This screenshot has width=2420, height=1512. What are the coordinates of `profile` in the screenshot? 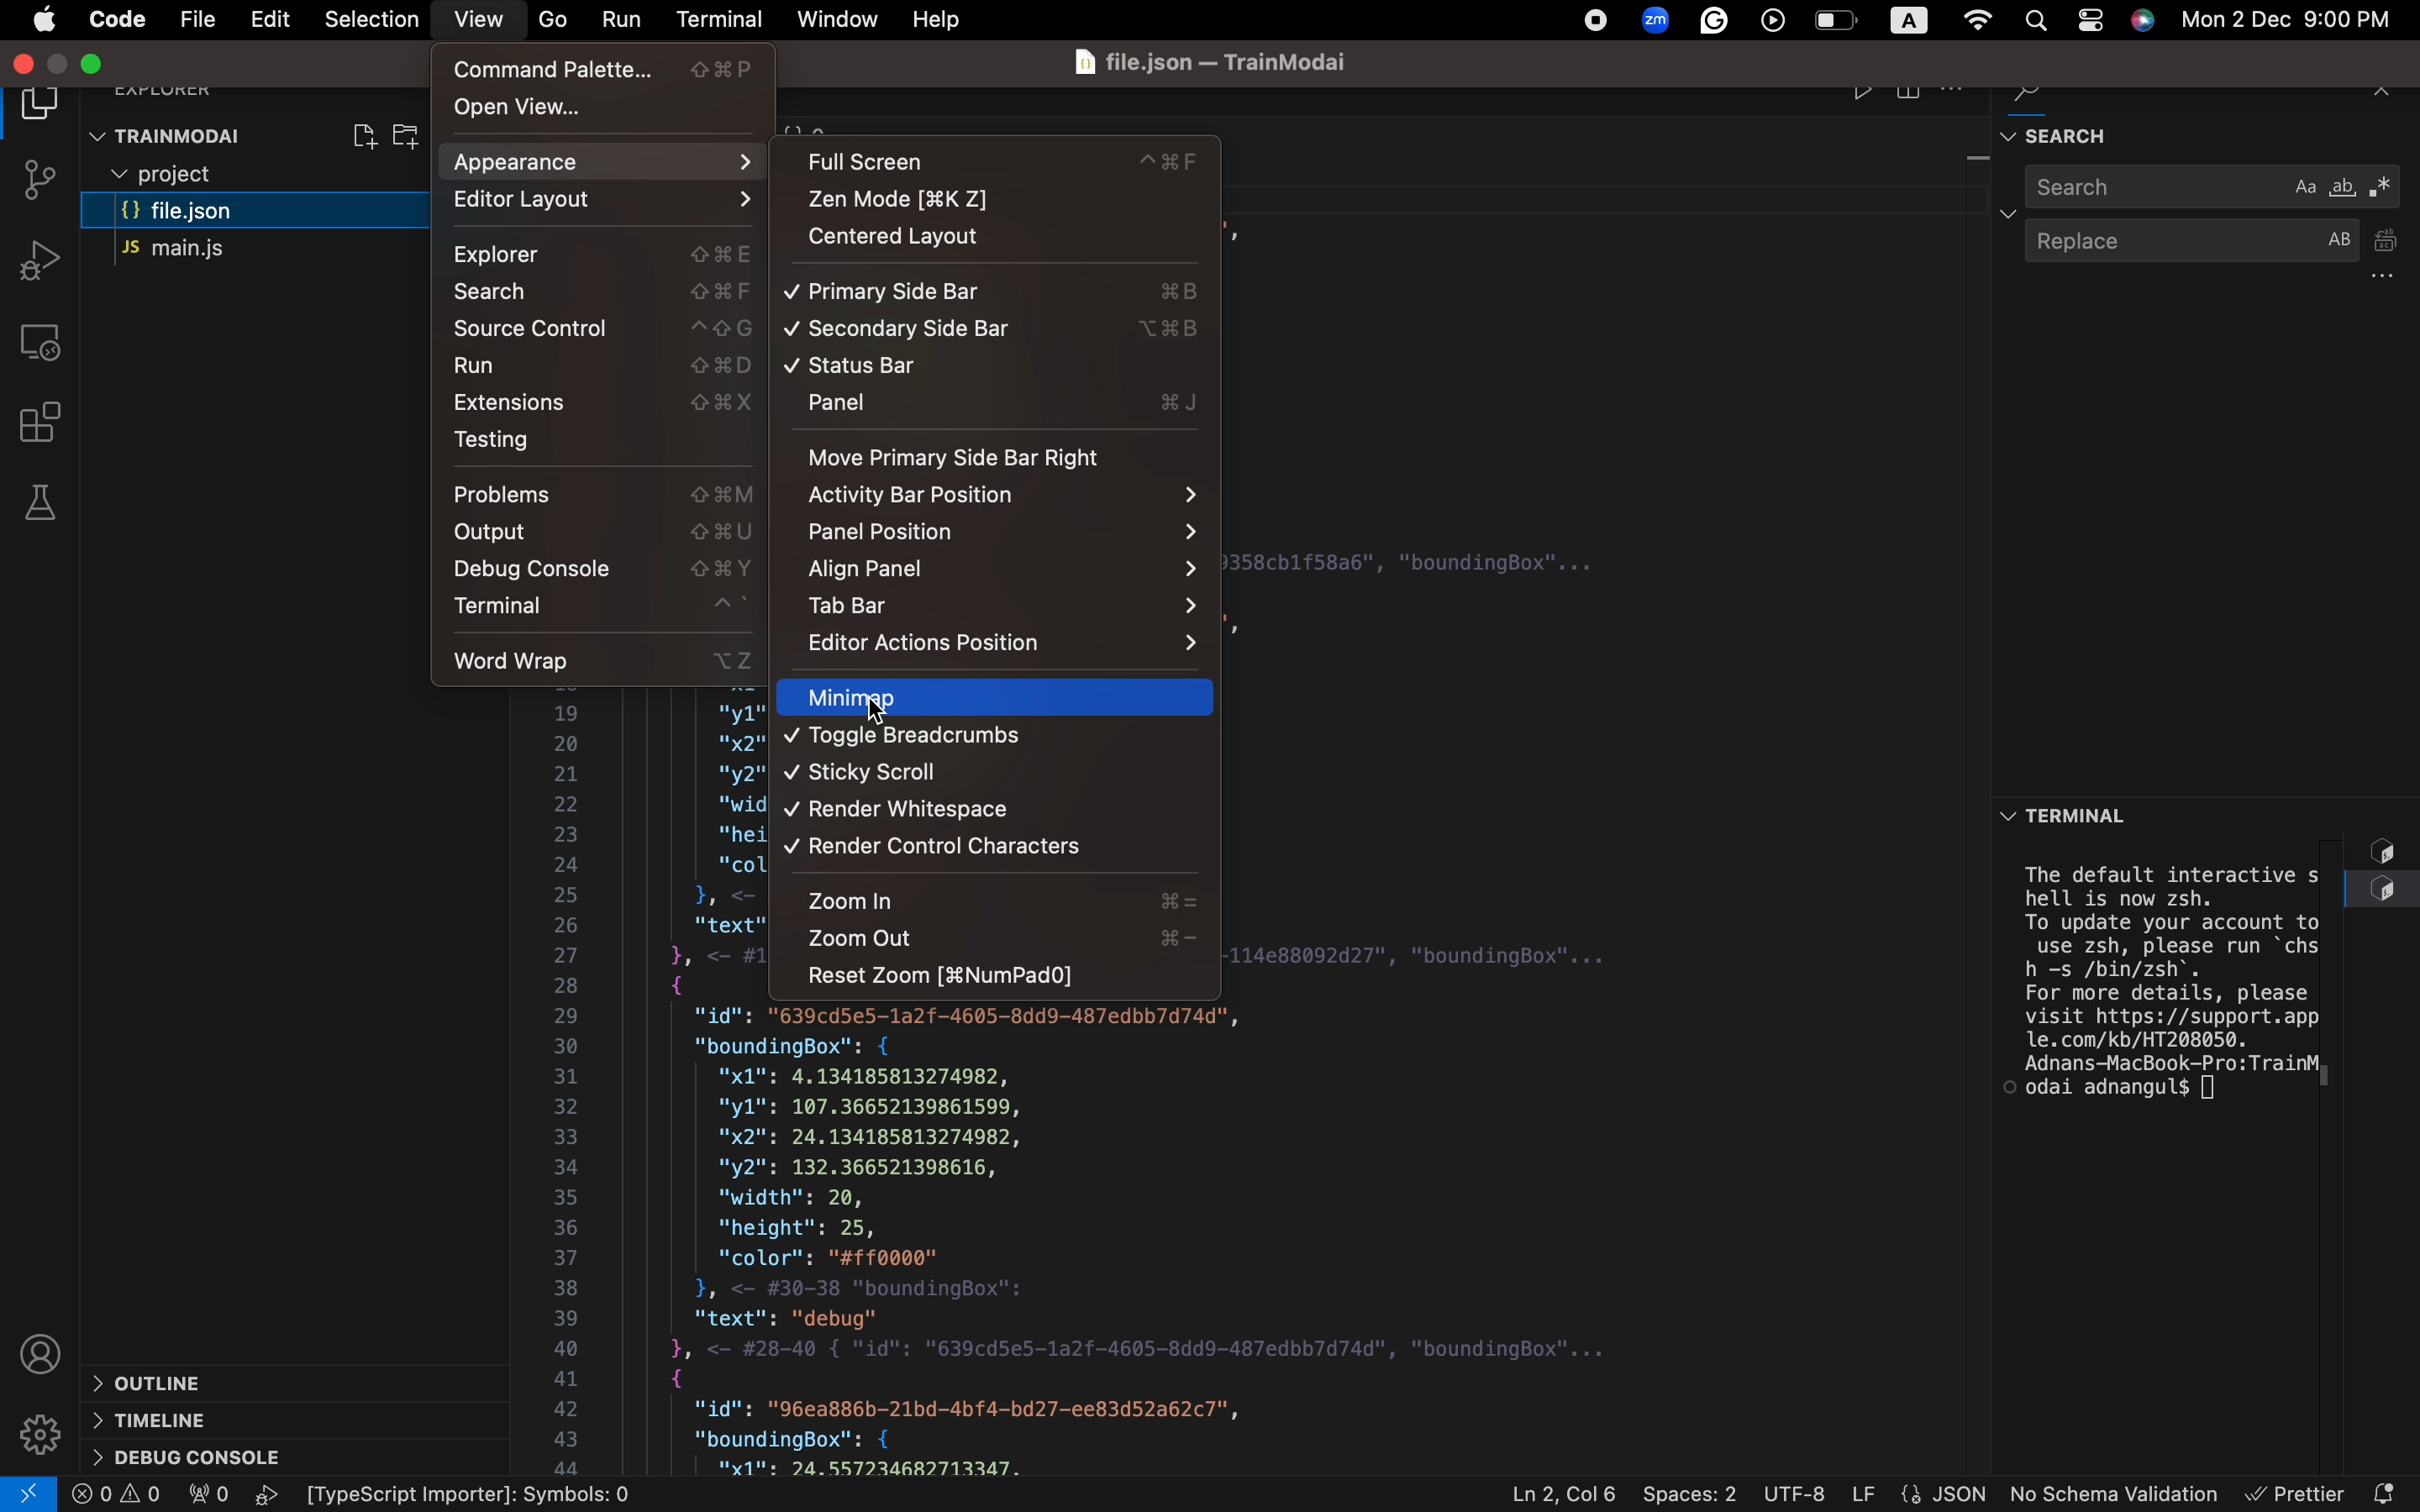 It's located at (41, 1353).